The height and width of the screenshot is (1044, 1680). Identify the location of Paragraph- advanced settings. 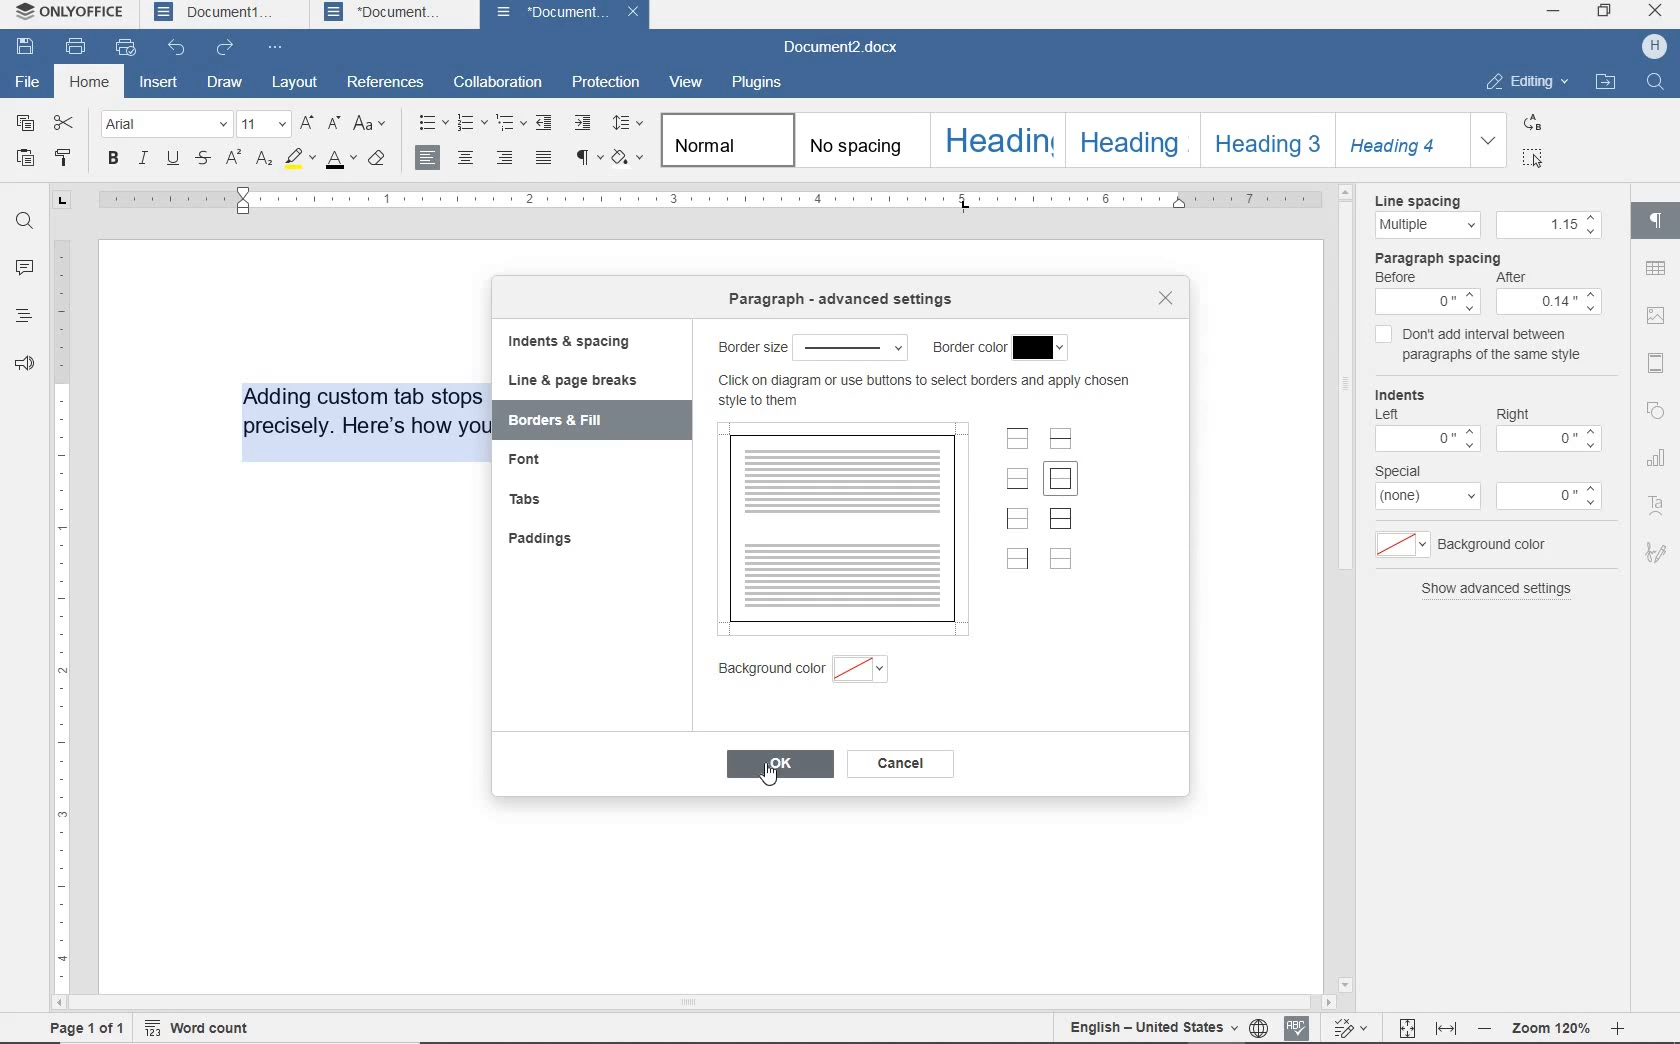
(832, 299).